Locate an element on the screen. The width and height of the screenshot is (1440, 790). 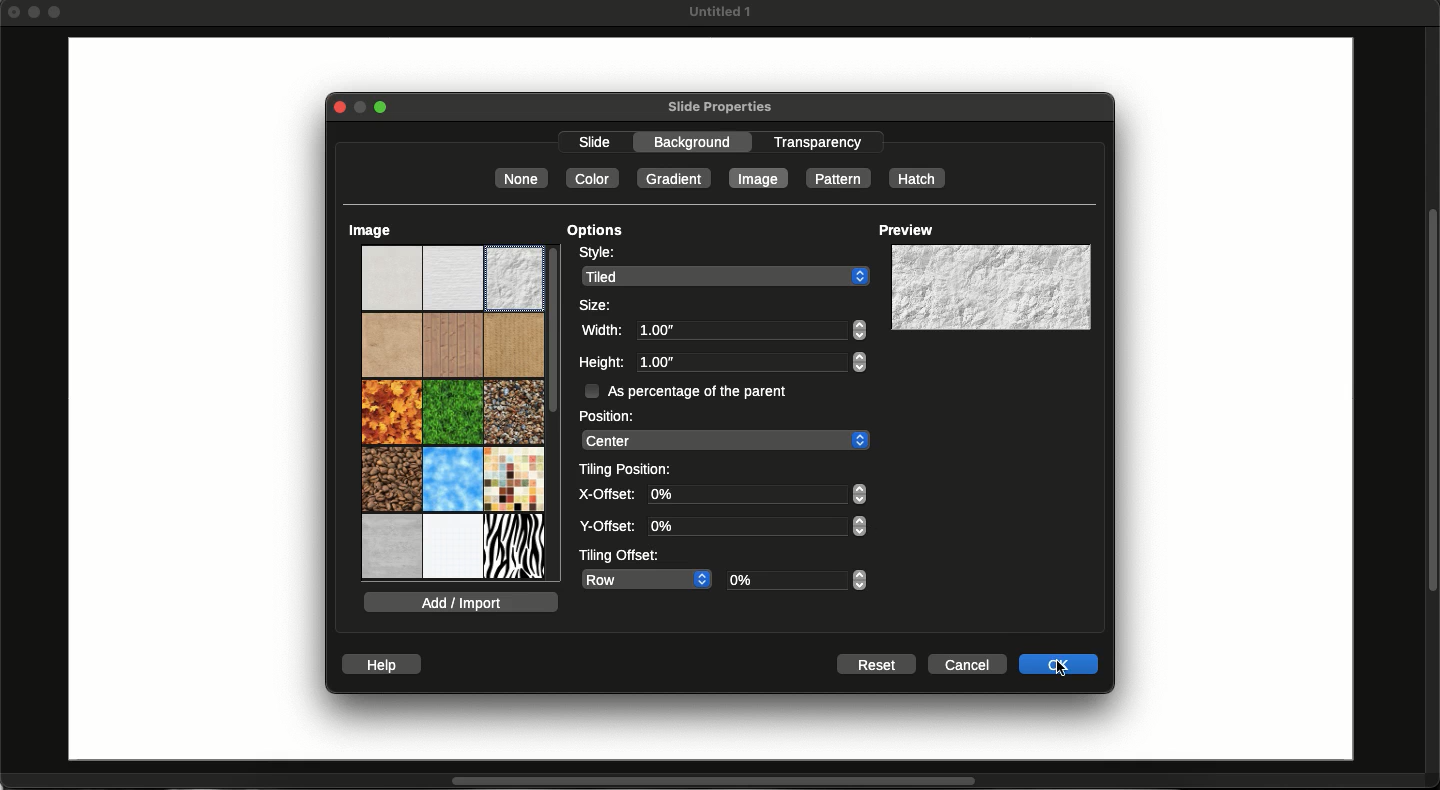
Preview is located at coordinates (906, 230).